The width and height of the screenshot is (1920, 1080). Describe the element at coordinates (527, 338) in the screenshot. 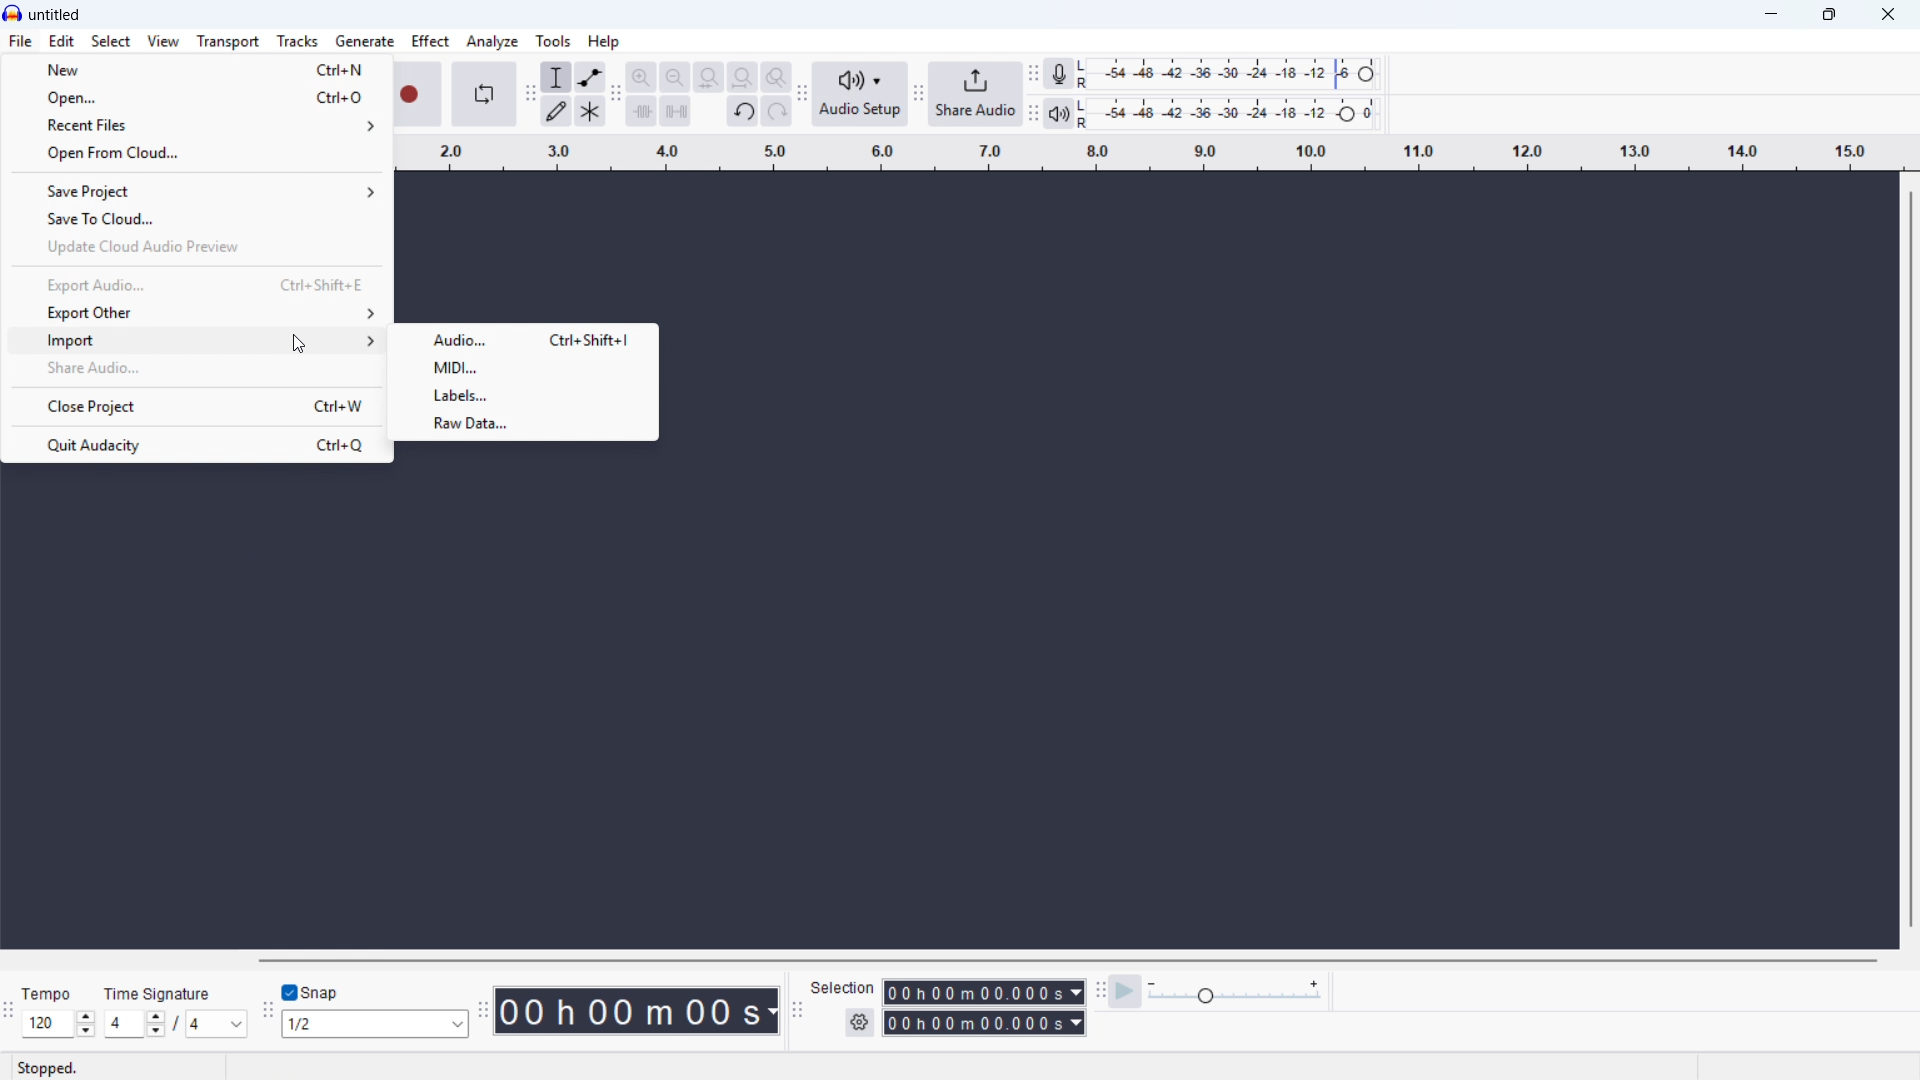

I see `Audio ` at that location.